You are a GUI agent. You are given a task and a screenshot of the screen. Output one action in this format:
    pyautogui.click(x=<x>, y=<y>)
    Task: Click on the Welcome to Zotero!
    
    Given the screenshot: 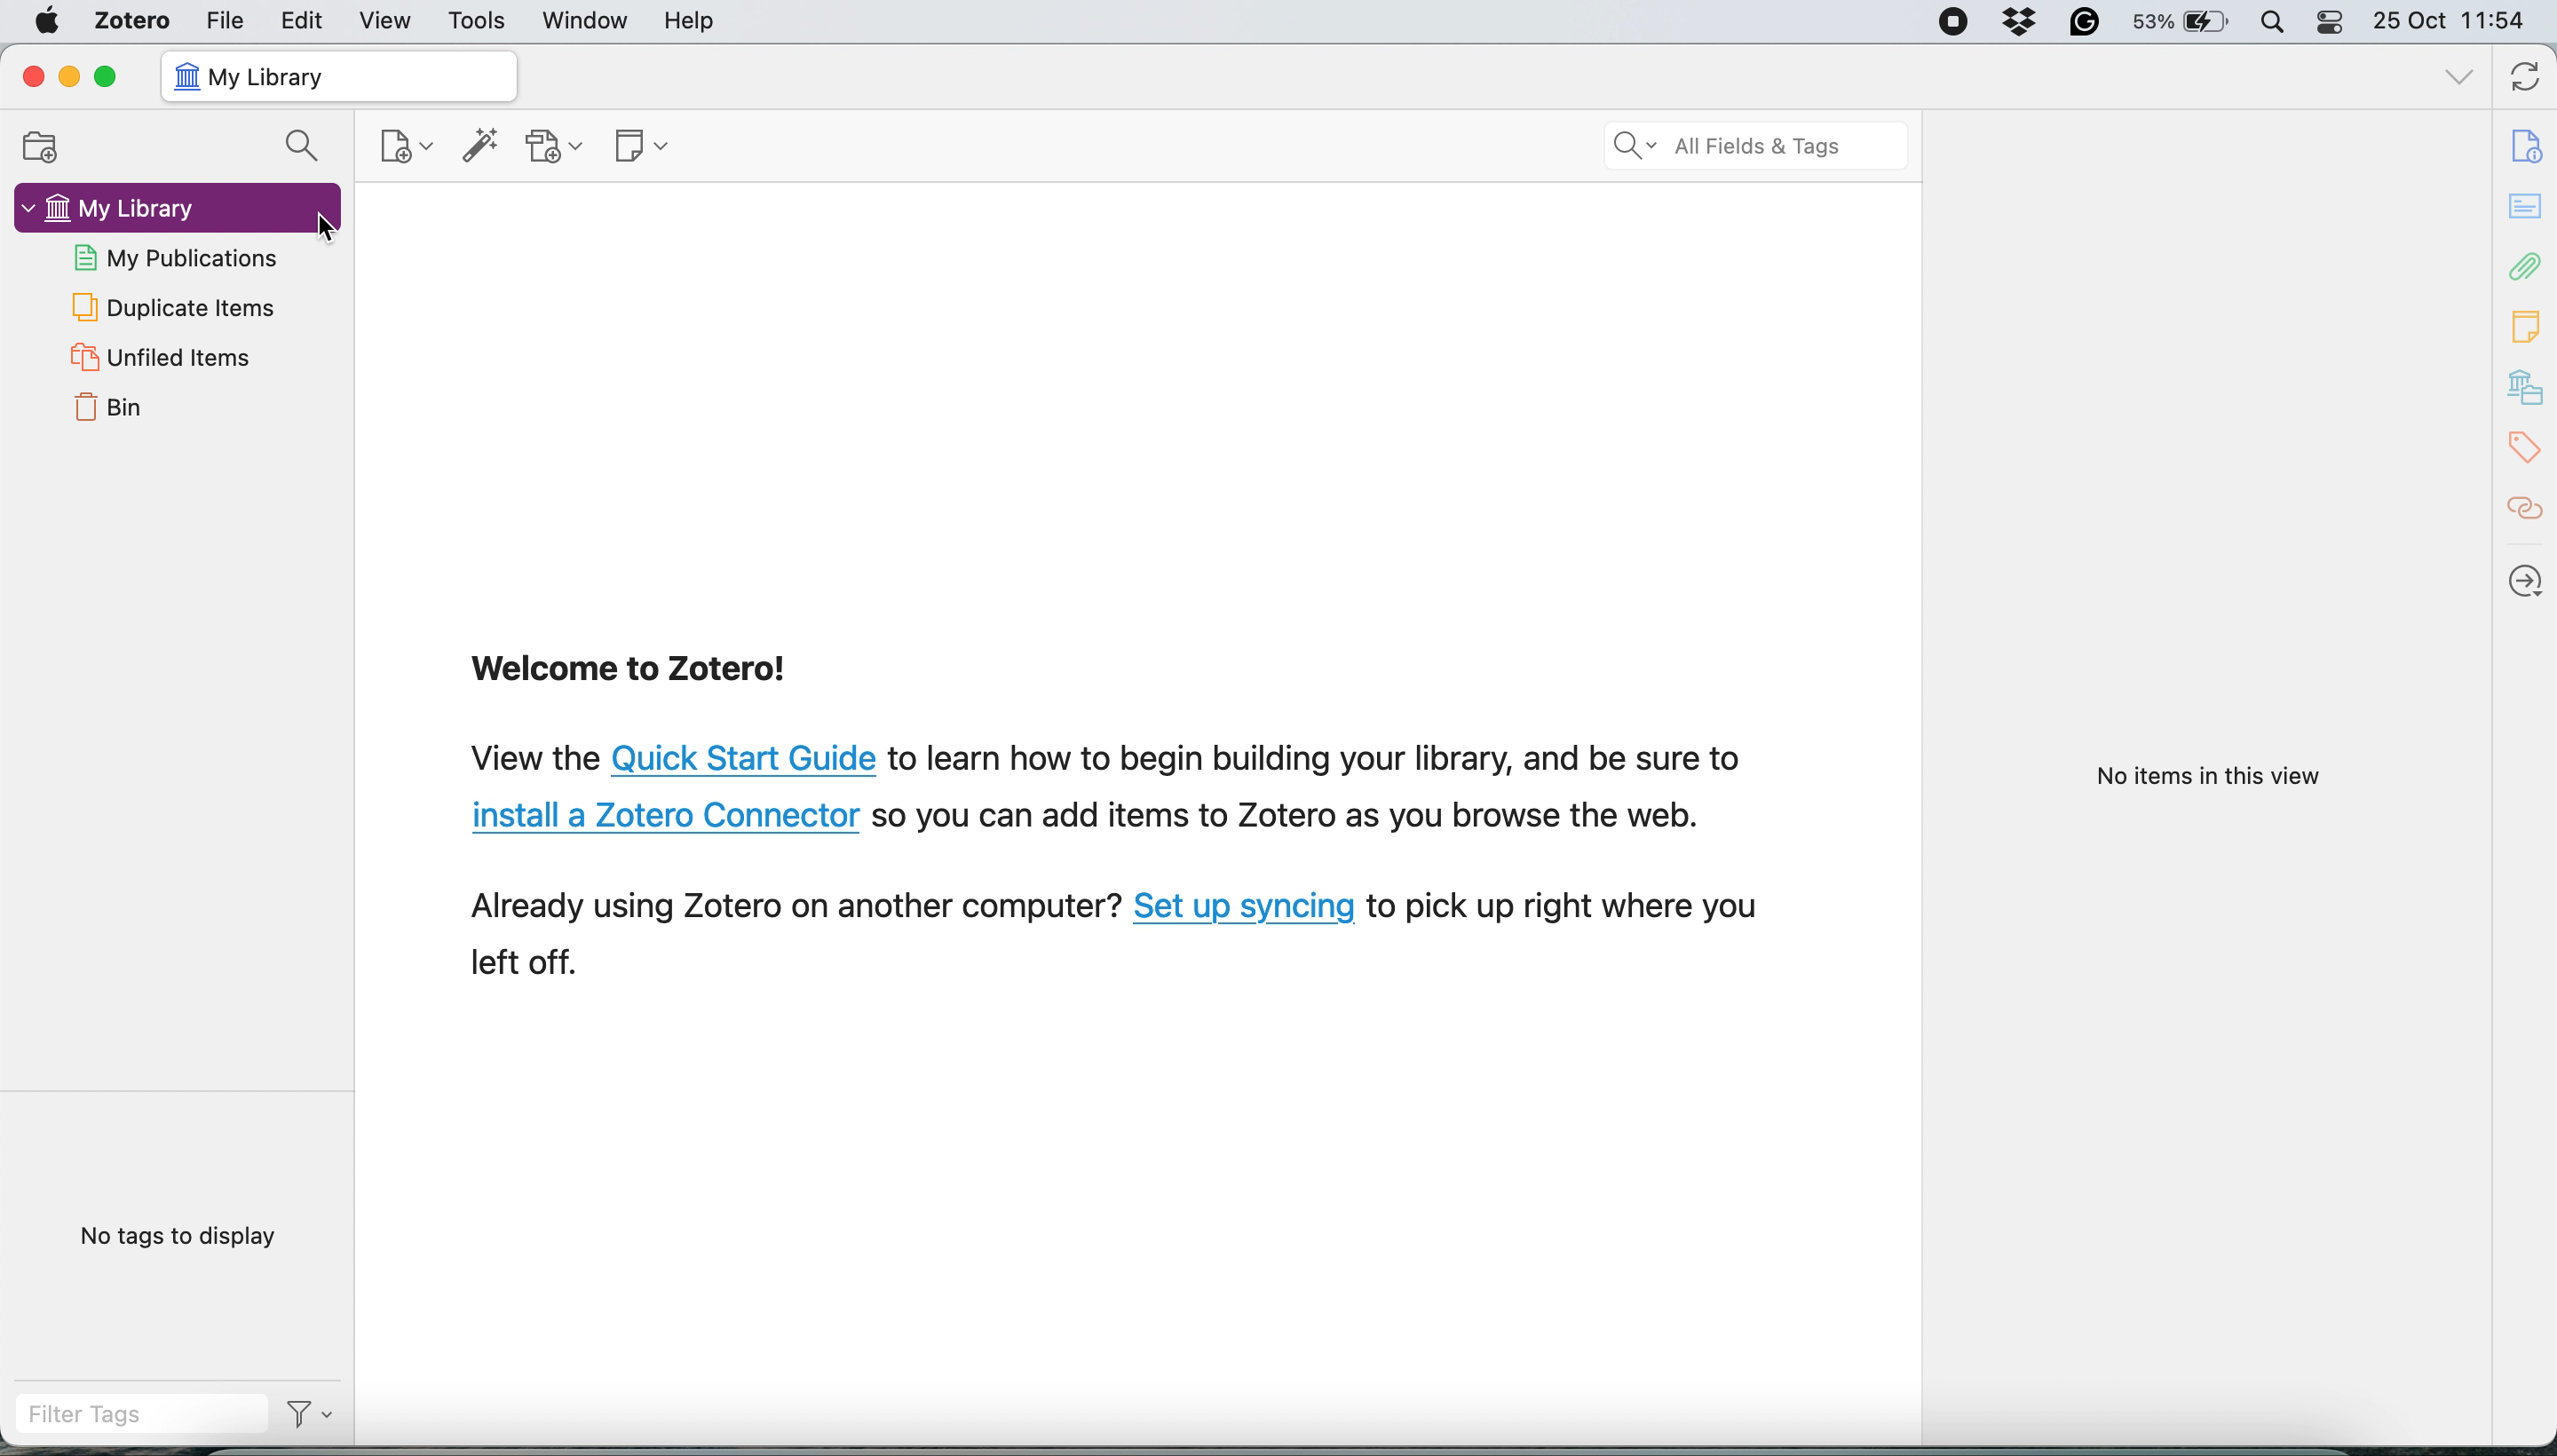 What is the action you would take?
    pyautogui.click(x=633, y=674)
    